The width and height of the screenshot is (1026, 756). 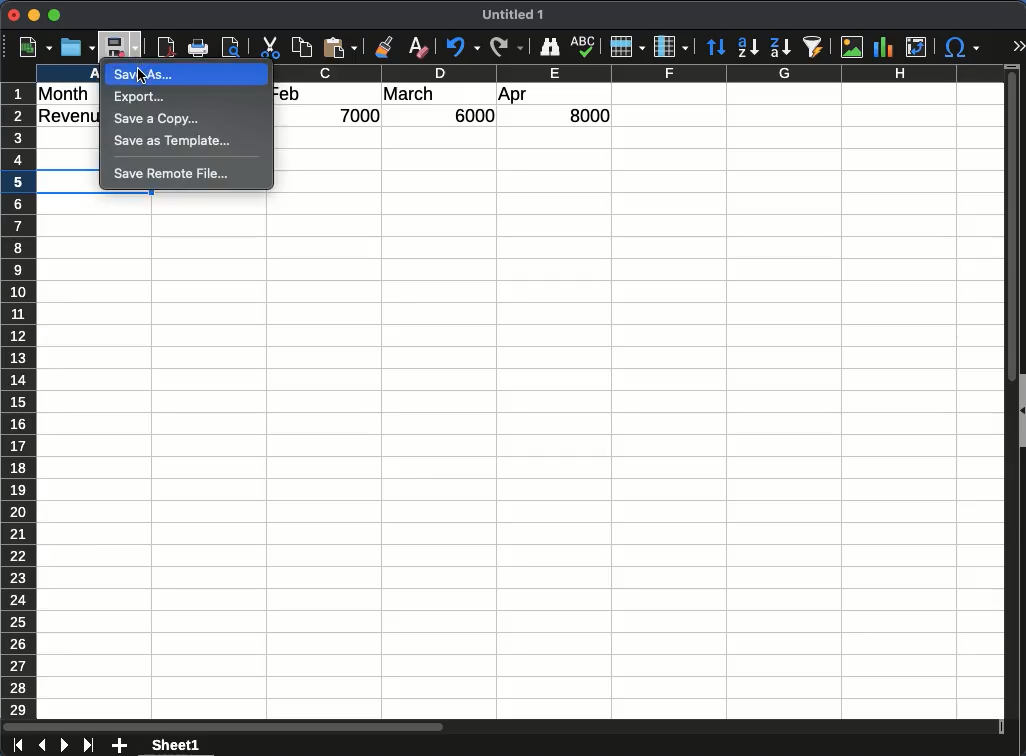 I want to click on column, so click(x=671, y=46).